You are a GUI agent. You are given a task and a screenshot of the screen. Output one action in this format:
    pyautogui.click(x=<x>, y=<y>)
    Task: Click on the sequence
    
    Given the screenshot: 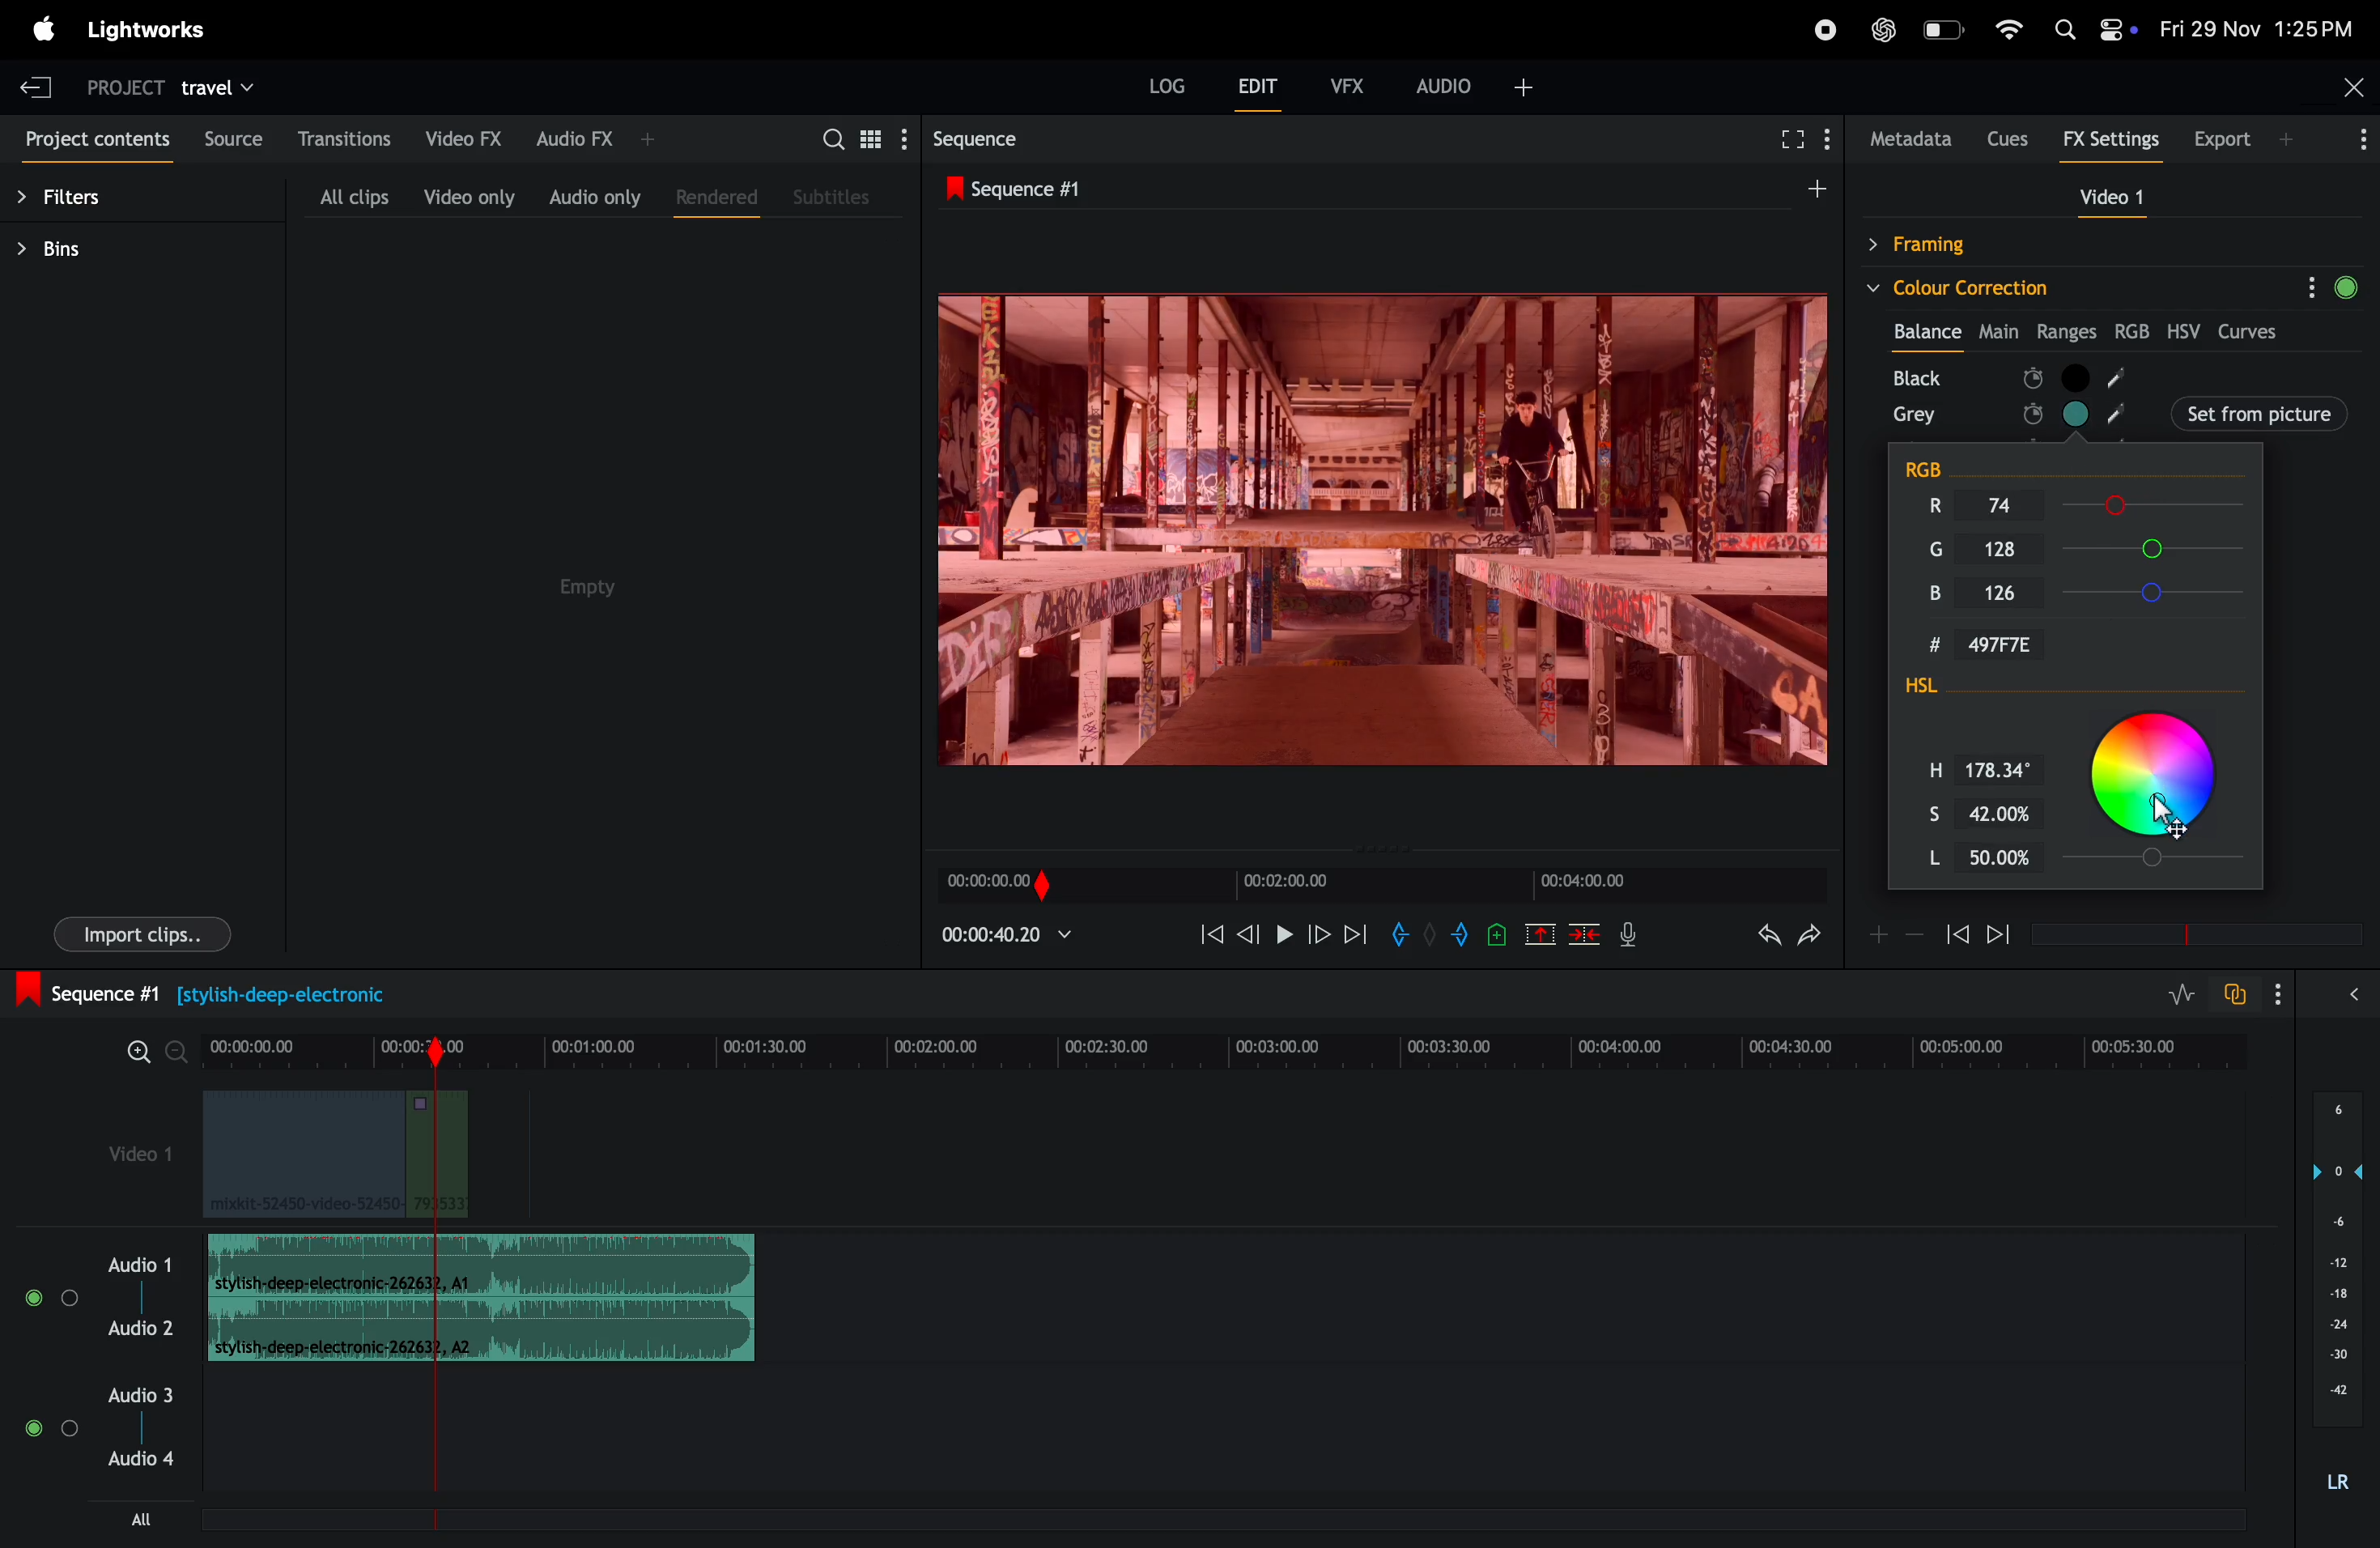 What is the action you would take?
    pyautogui.click(x=997, y=138)
    